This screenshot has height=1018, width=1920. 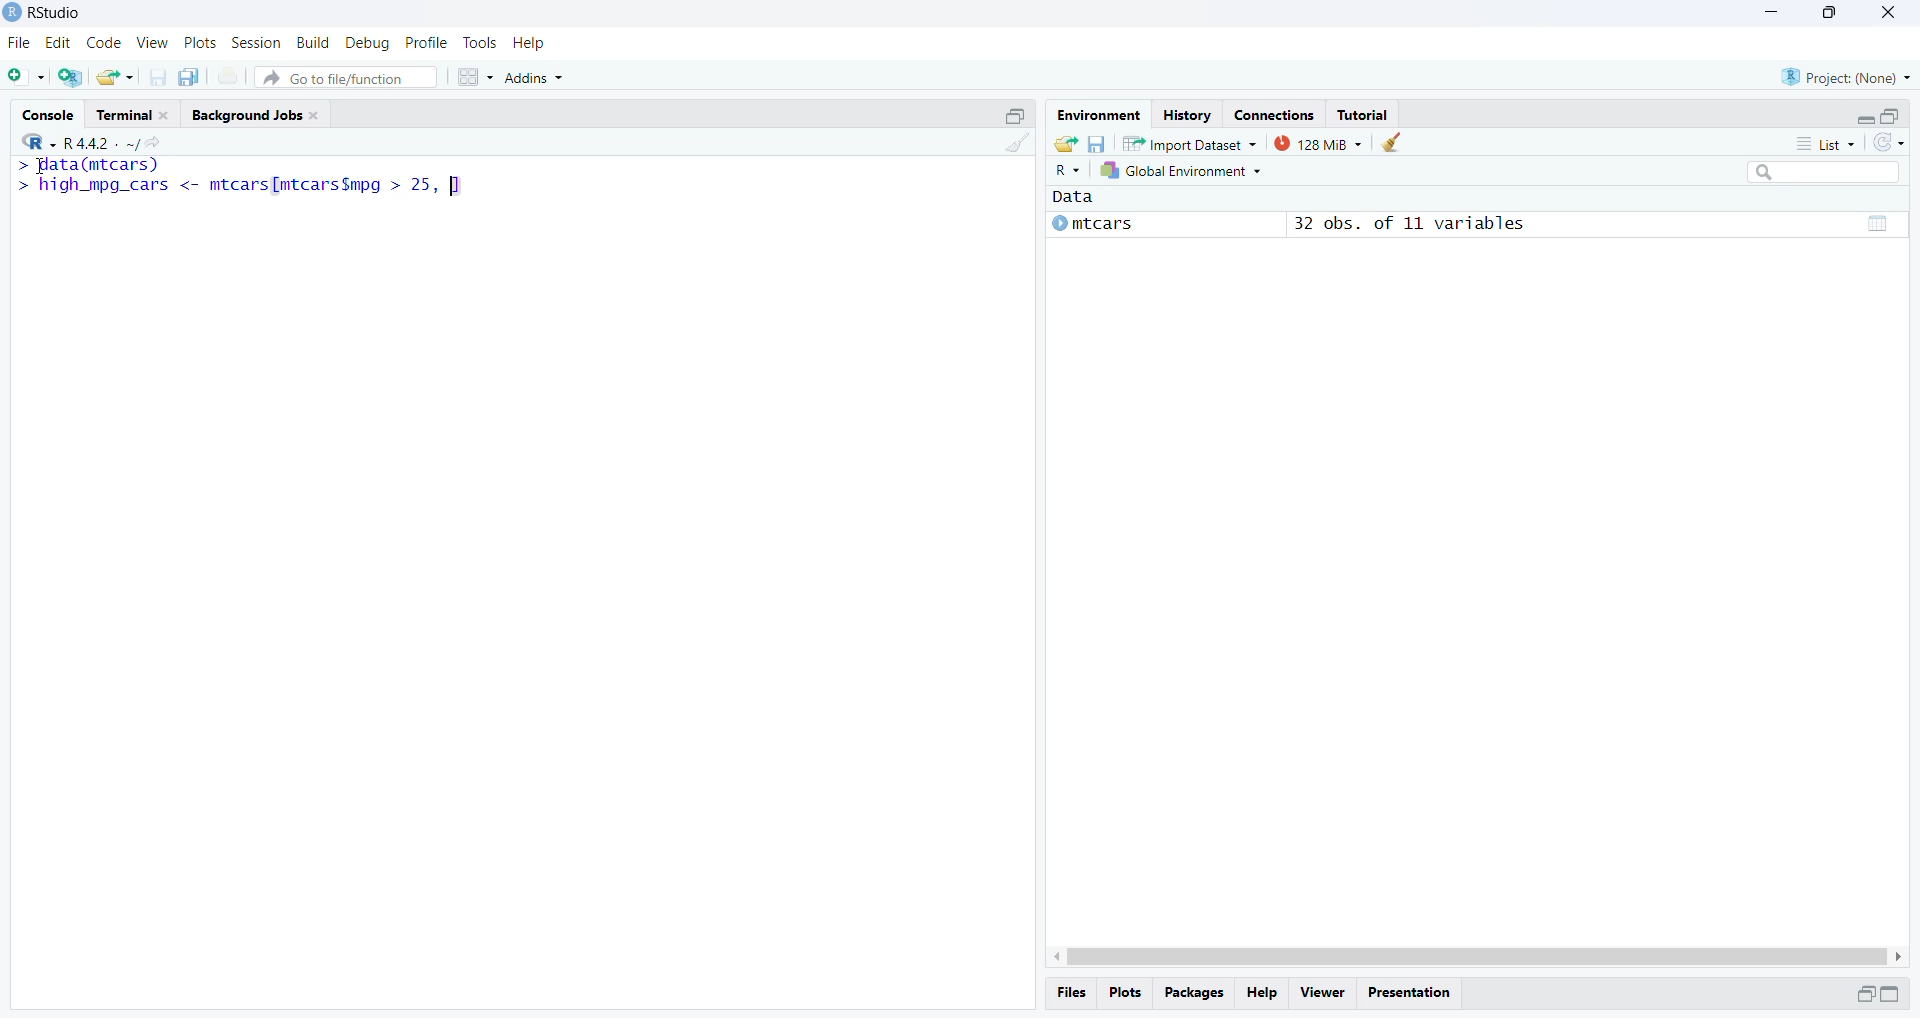 I want to click on Connections, so click(x=1275, y=113).